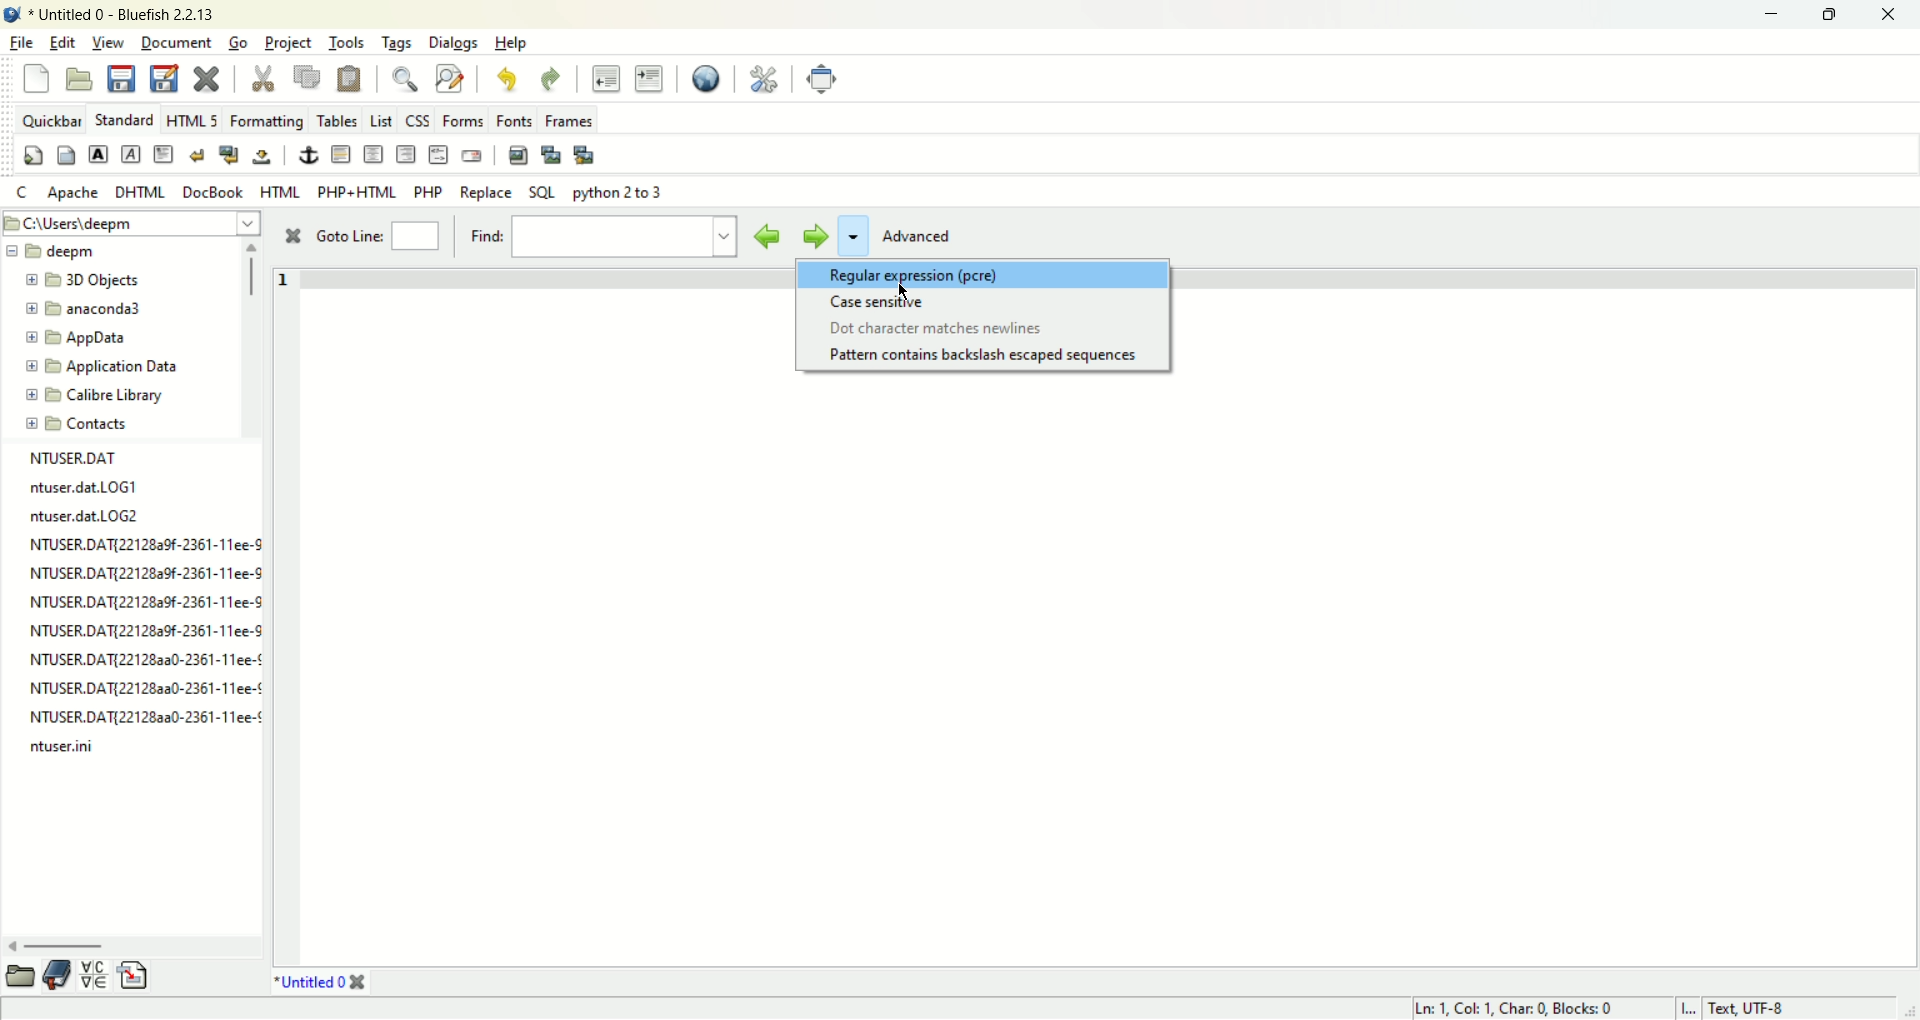 This screenshot has width=1920, height=1020. Describe the element at coordinates (35, 156) in the screenshot. I see `quickstart` at that location.